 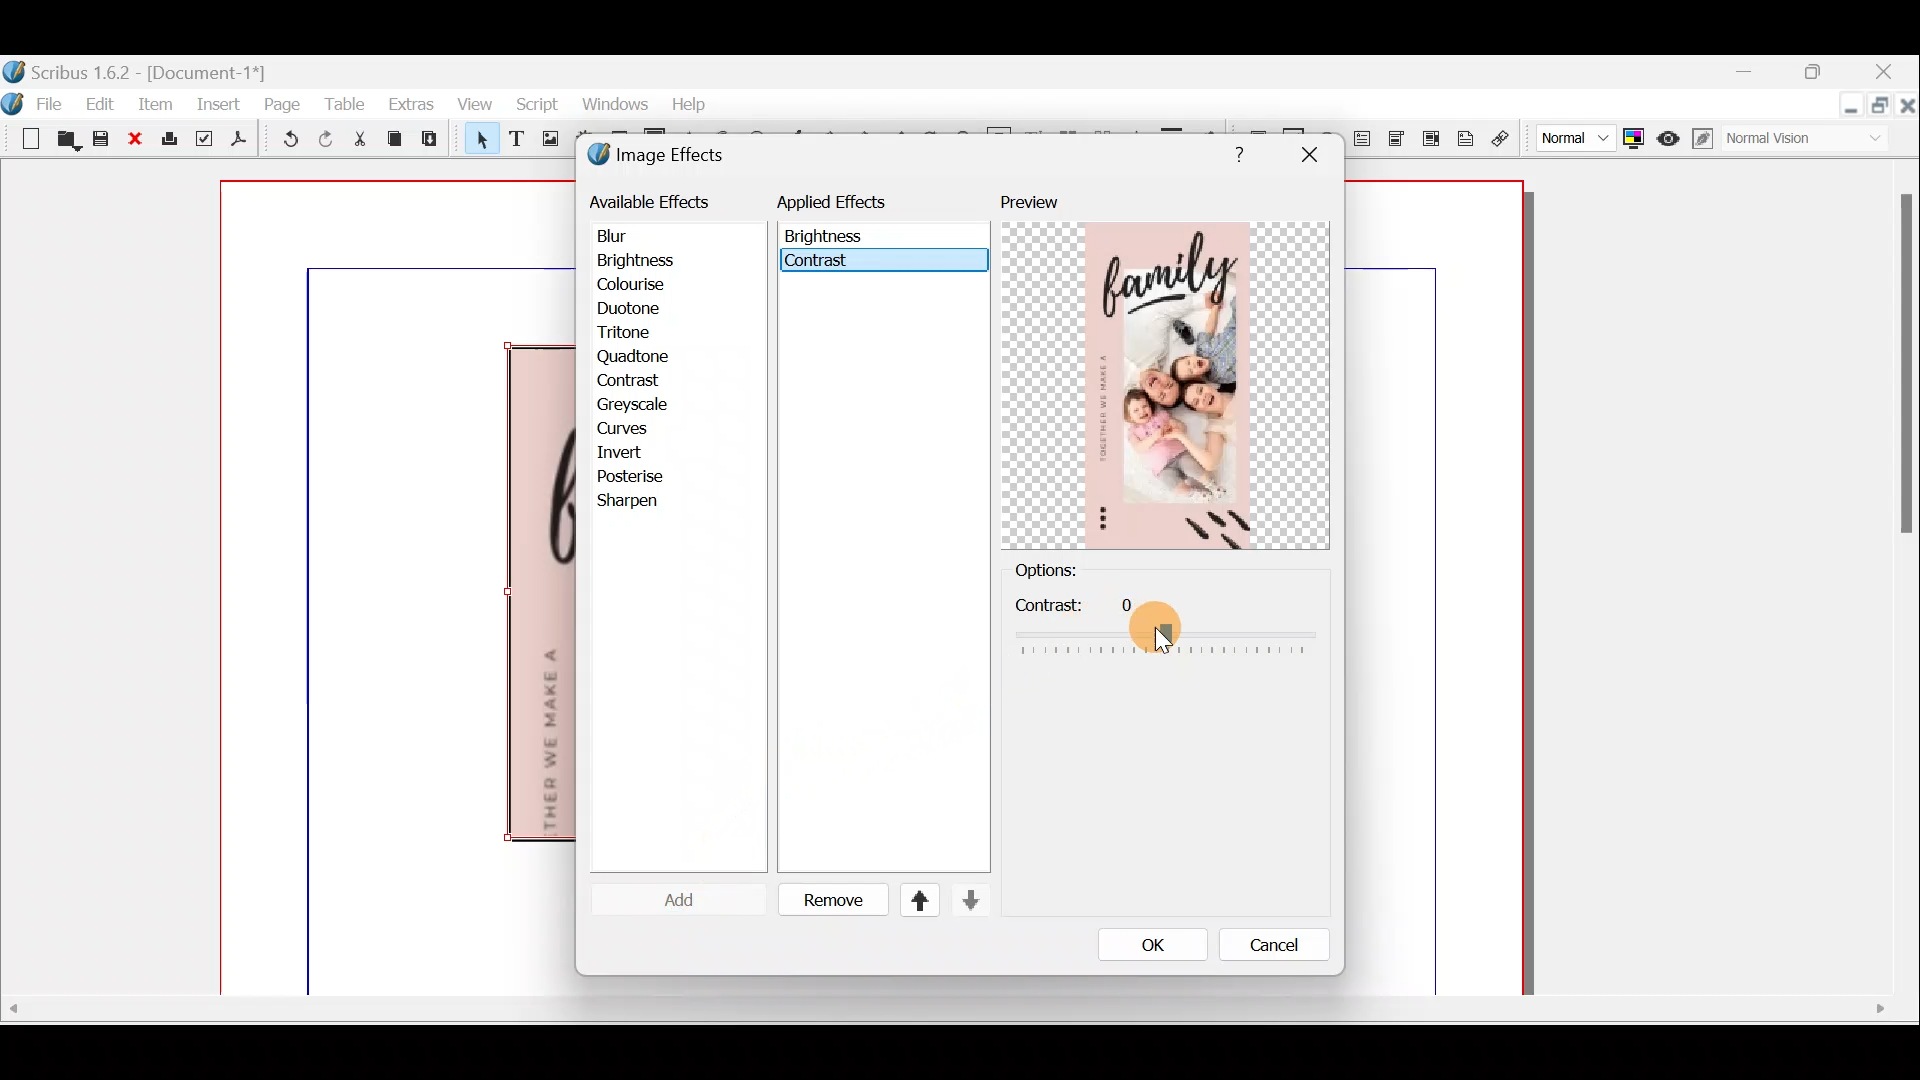 I want to click on Cursor, so click(x=1169, y=640).